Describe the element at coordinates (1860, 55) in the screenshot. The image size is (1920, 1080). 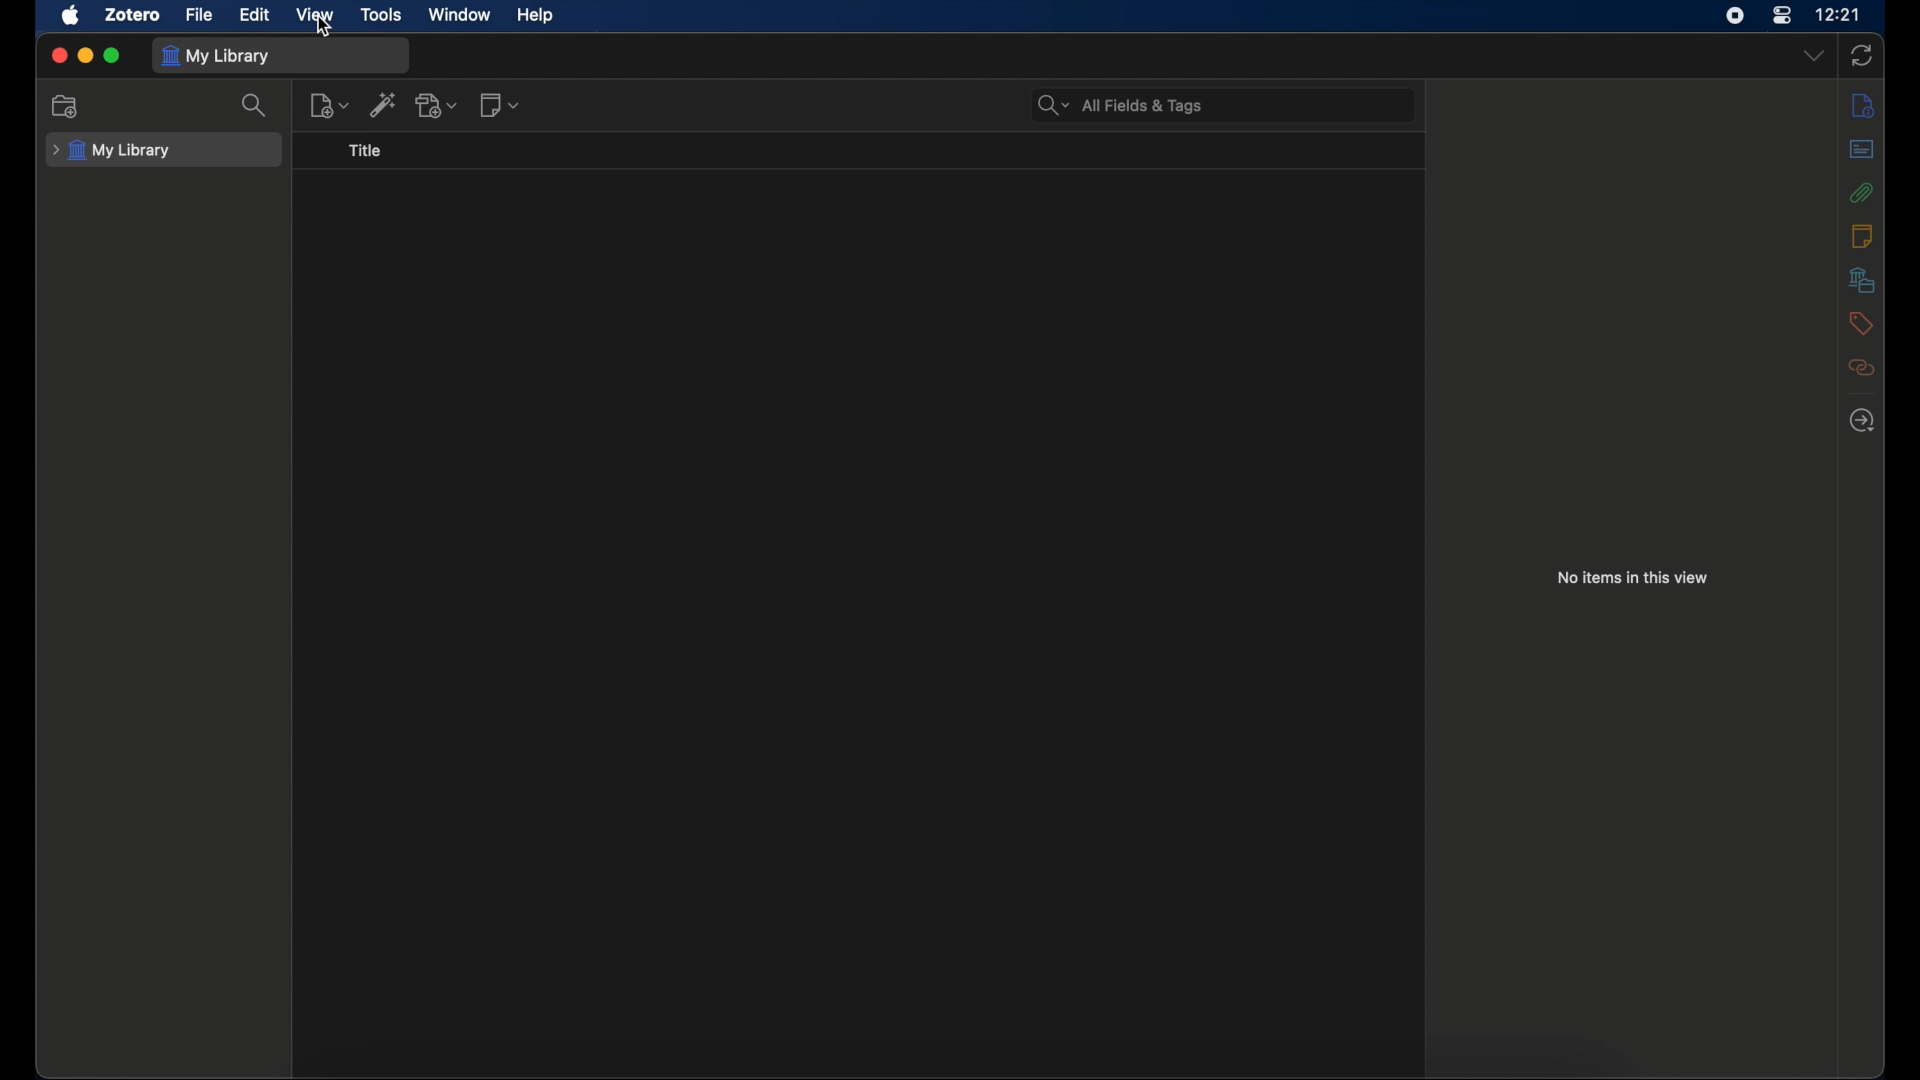
I see `sync` at that location.